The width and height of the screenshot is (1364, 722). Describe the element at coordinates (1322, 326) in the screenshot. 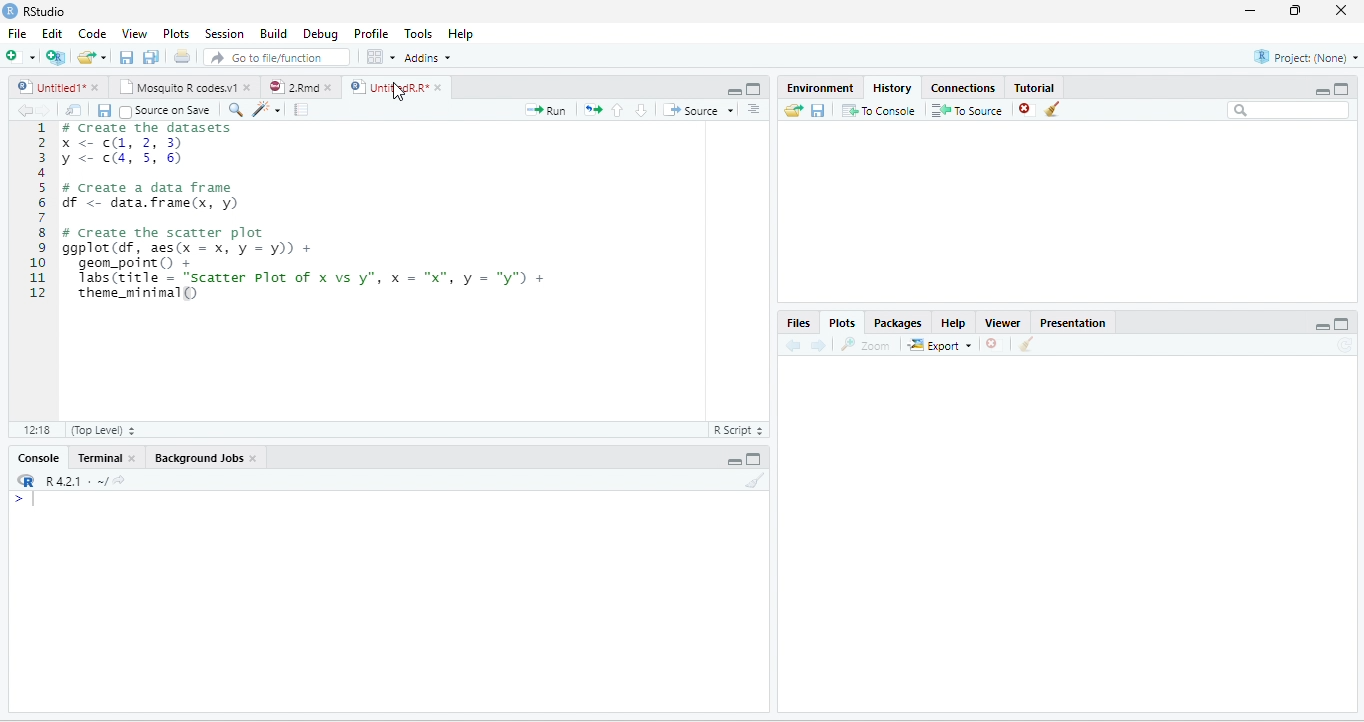

I see `Minimize` at that location.